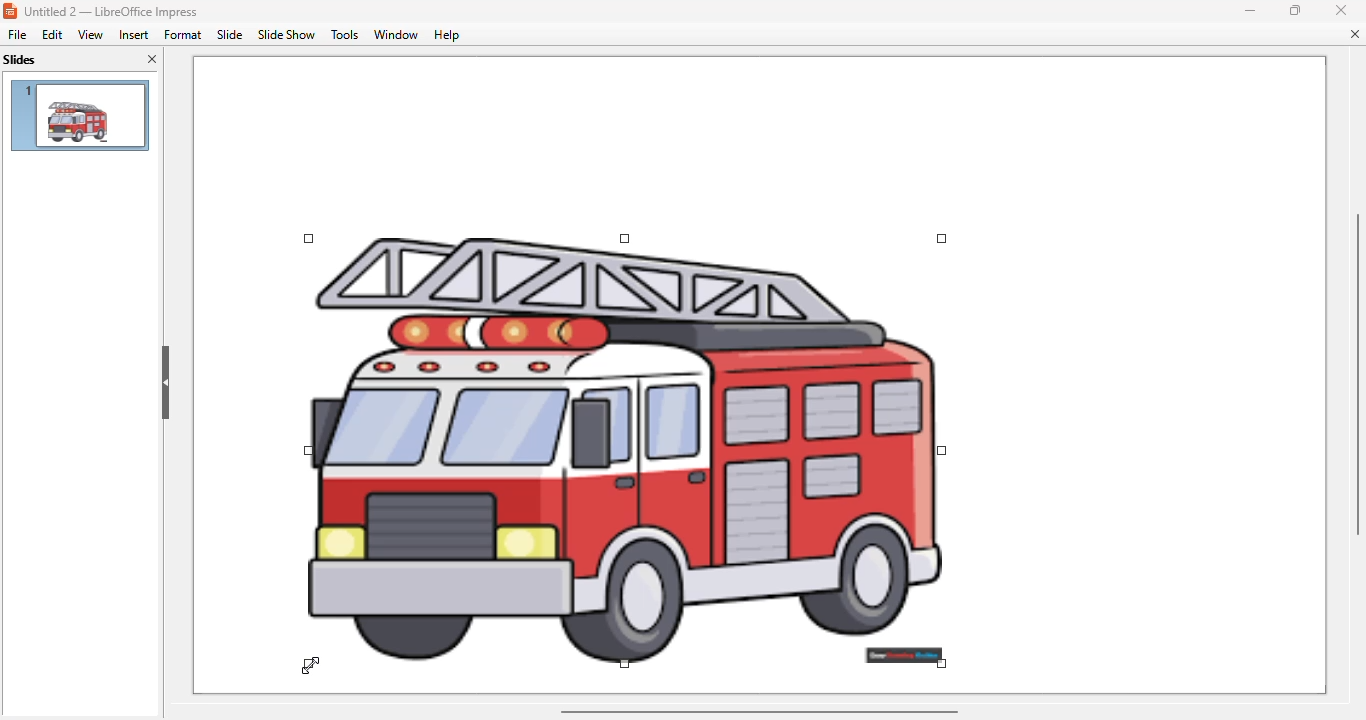  What do you see at coordinates (9, 11) in the screenshot?
I see `logo` at bounding box center [9, 11].